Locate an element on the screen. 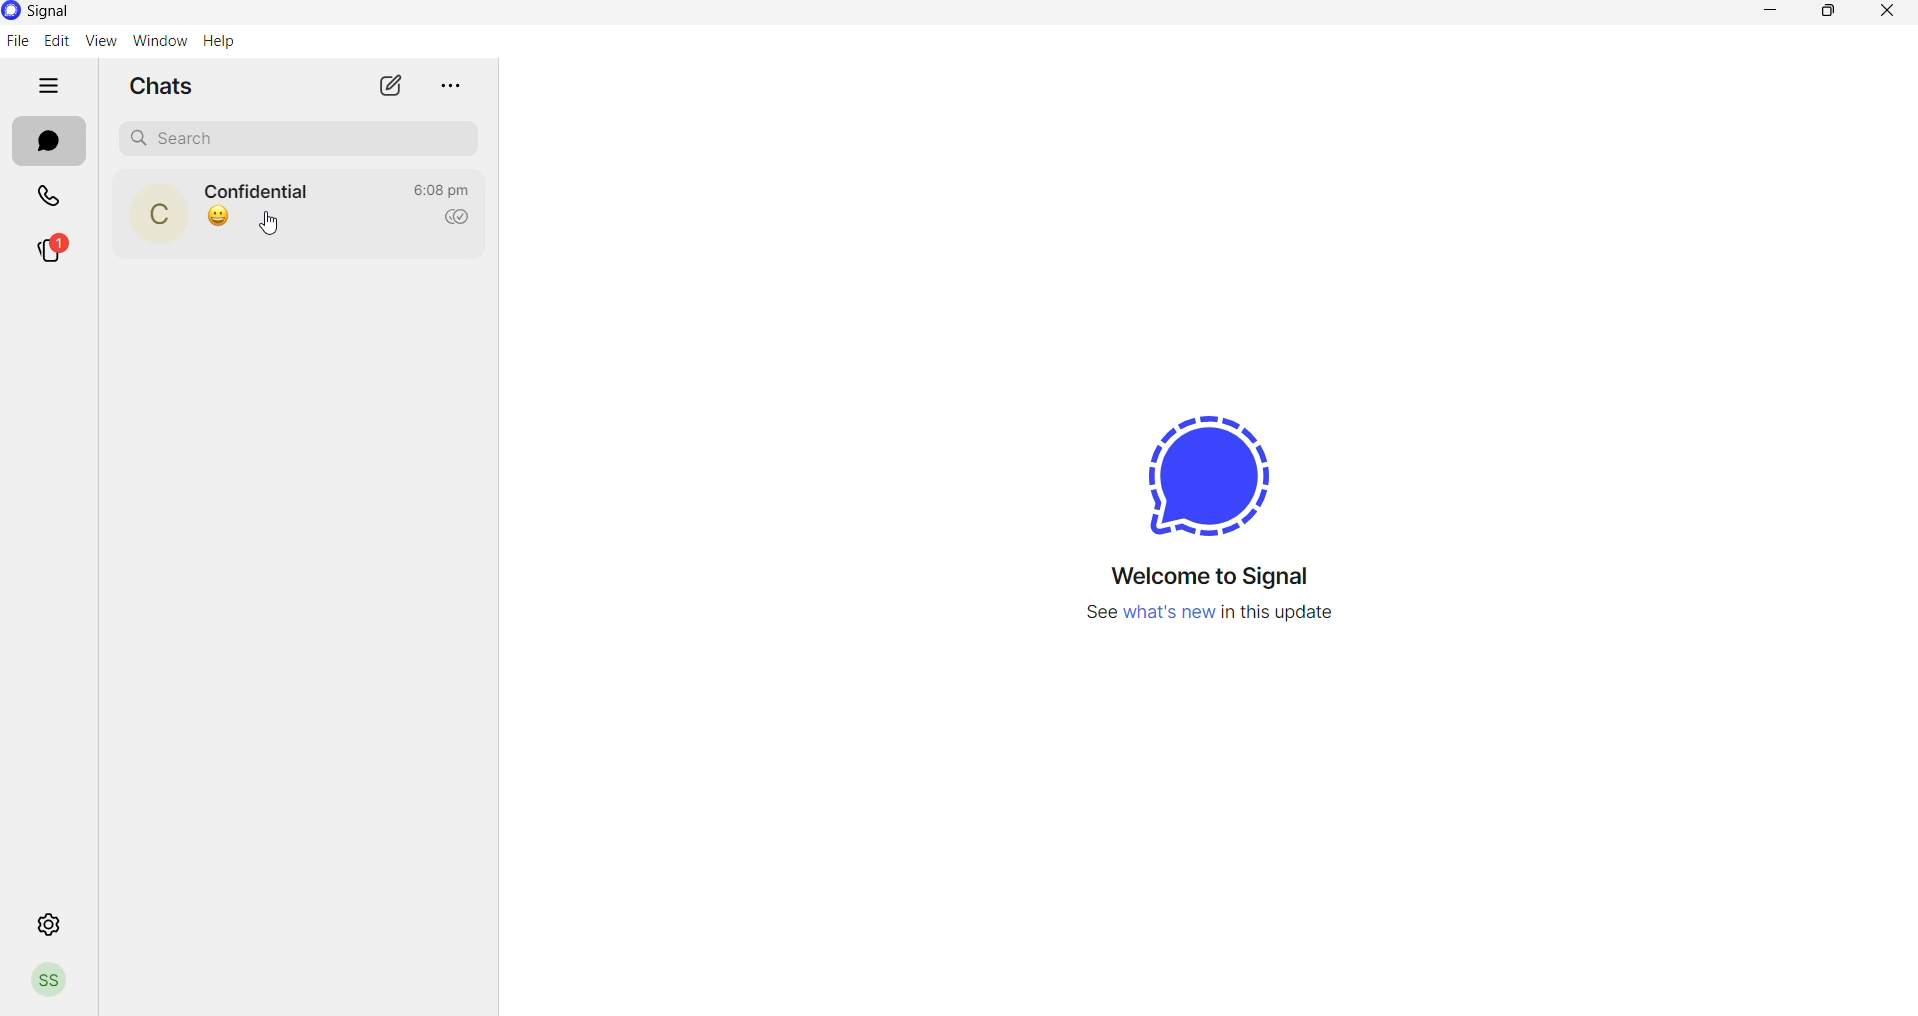 Image resolution: width=1918 pixels, height=1016 pixels. read recipient is located at coordinates (462, 218).